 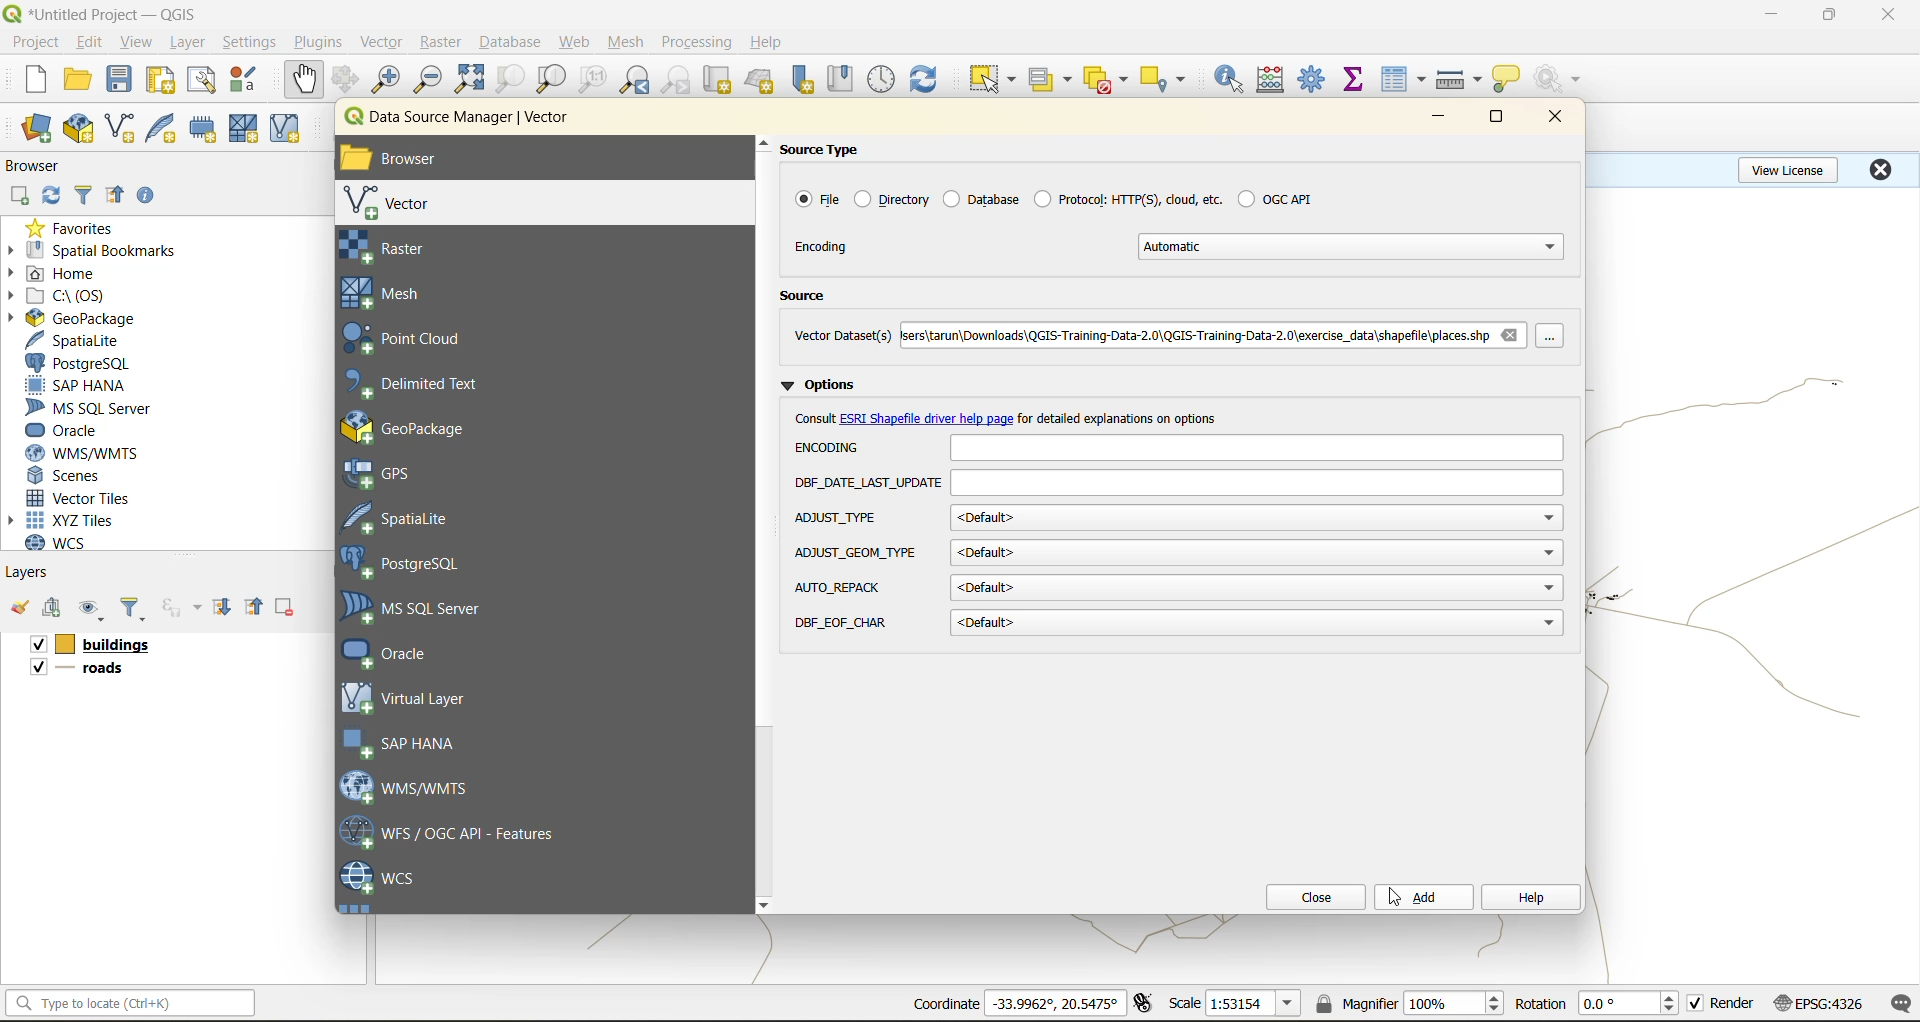 What do you see at coordinates (47, 198) in the screenshot?
I see `refresh` at bounding box center [47, 198].